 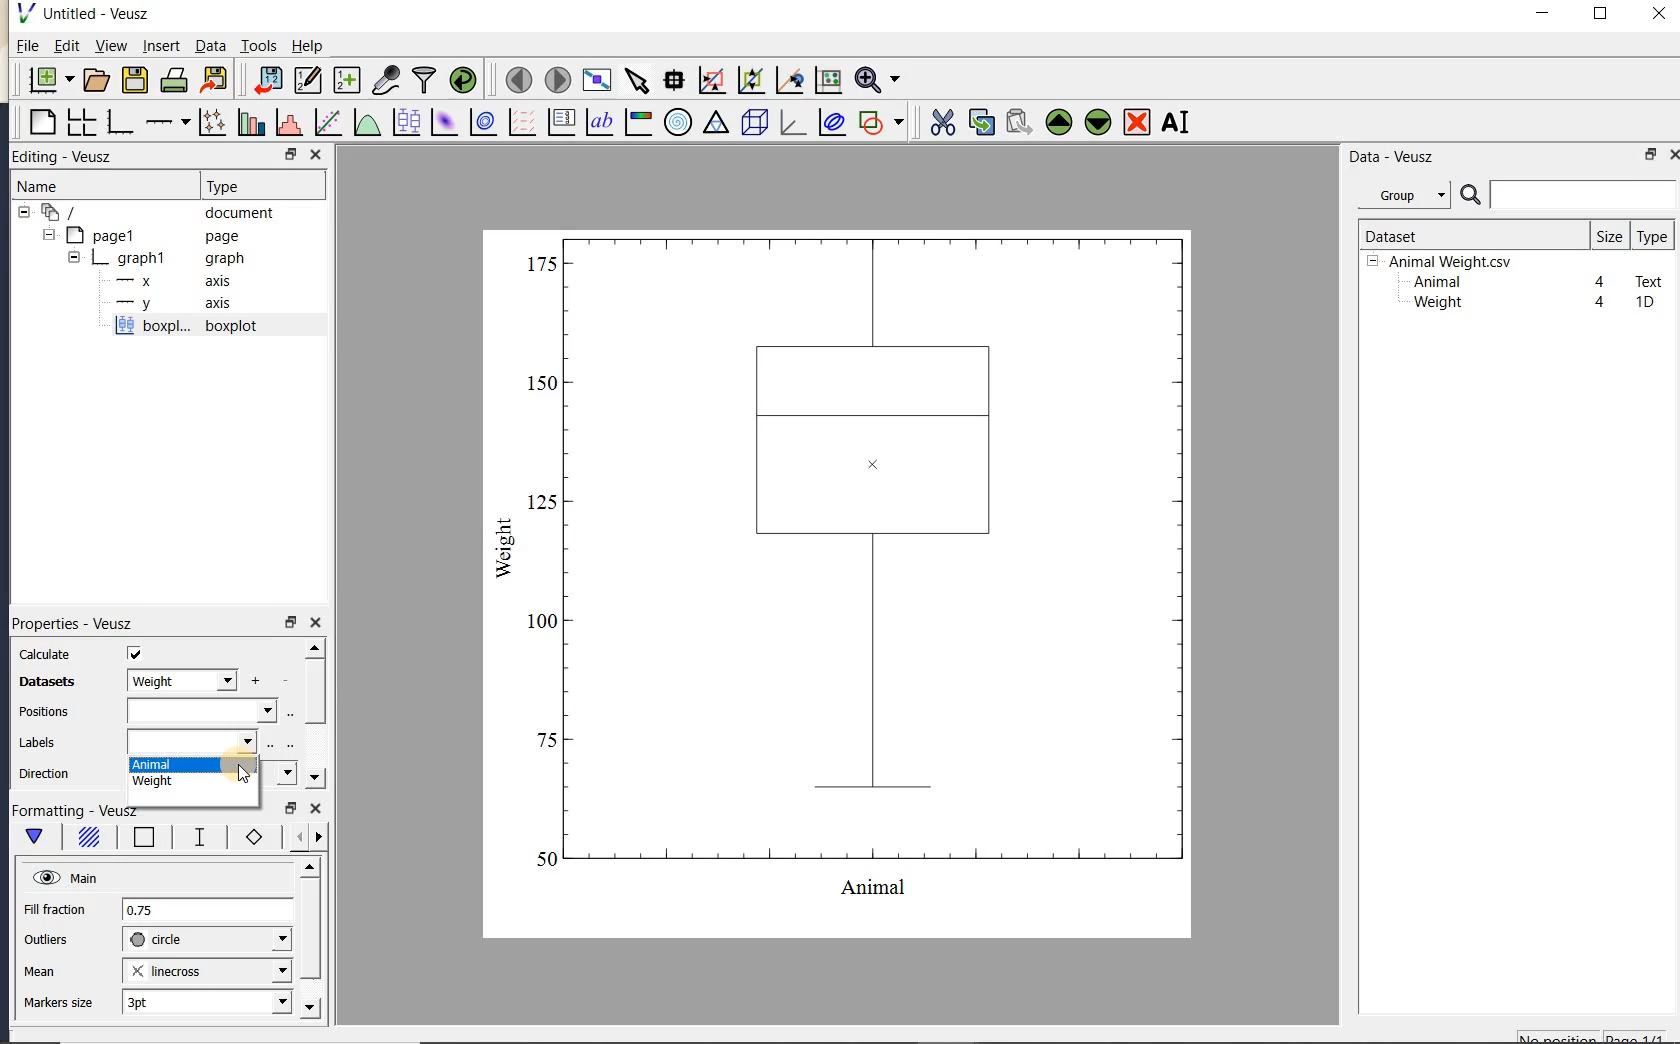 What do you see at coordinates (205, 1001) in the screenshot?
I see `3pt` at bounding box center [205, 1001].